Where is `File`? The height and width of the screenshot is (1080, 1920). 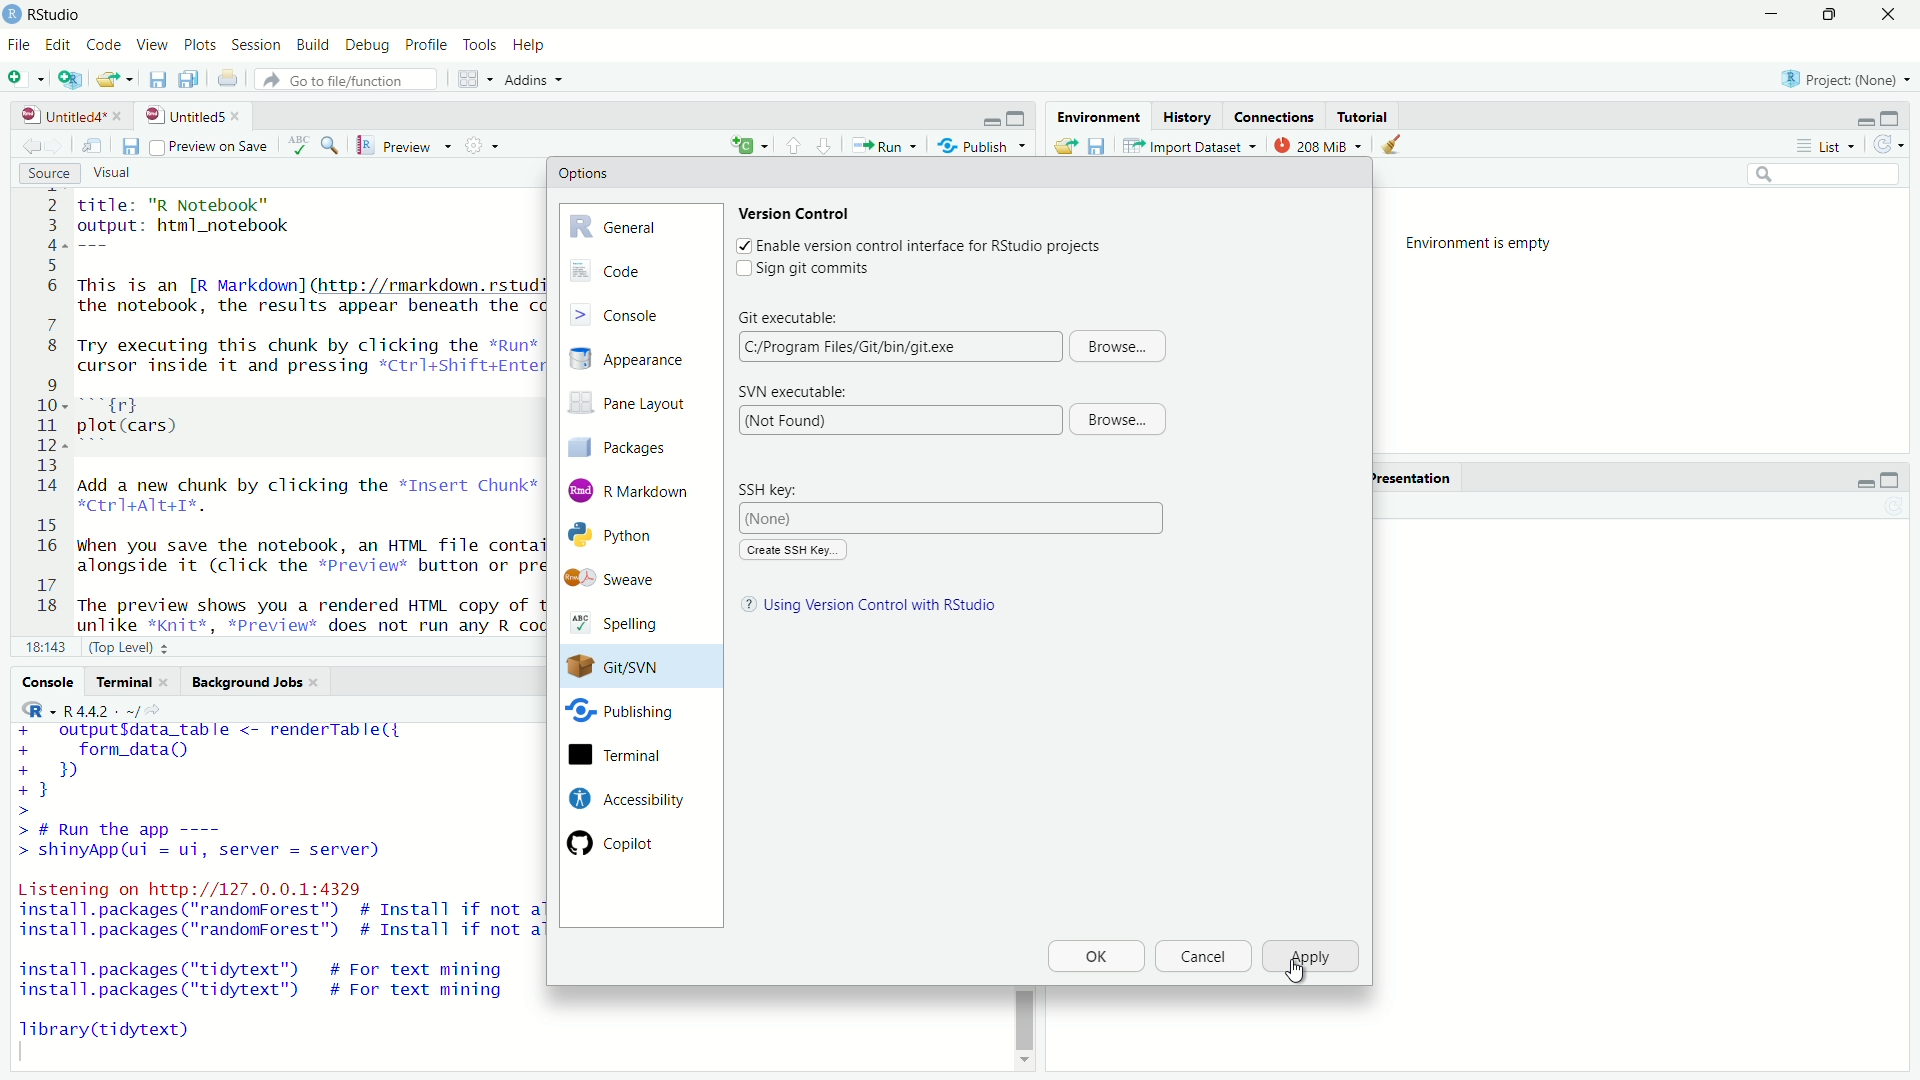
File is located at coordinates (18, 44).